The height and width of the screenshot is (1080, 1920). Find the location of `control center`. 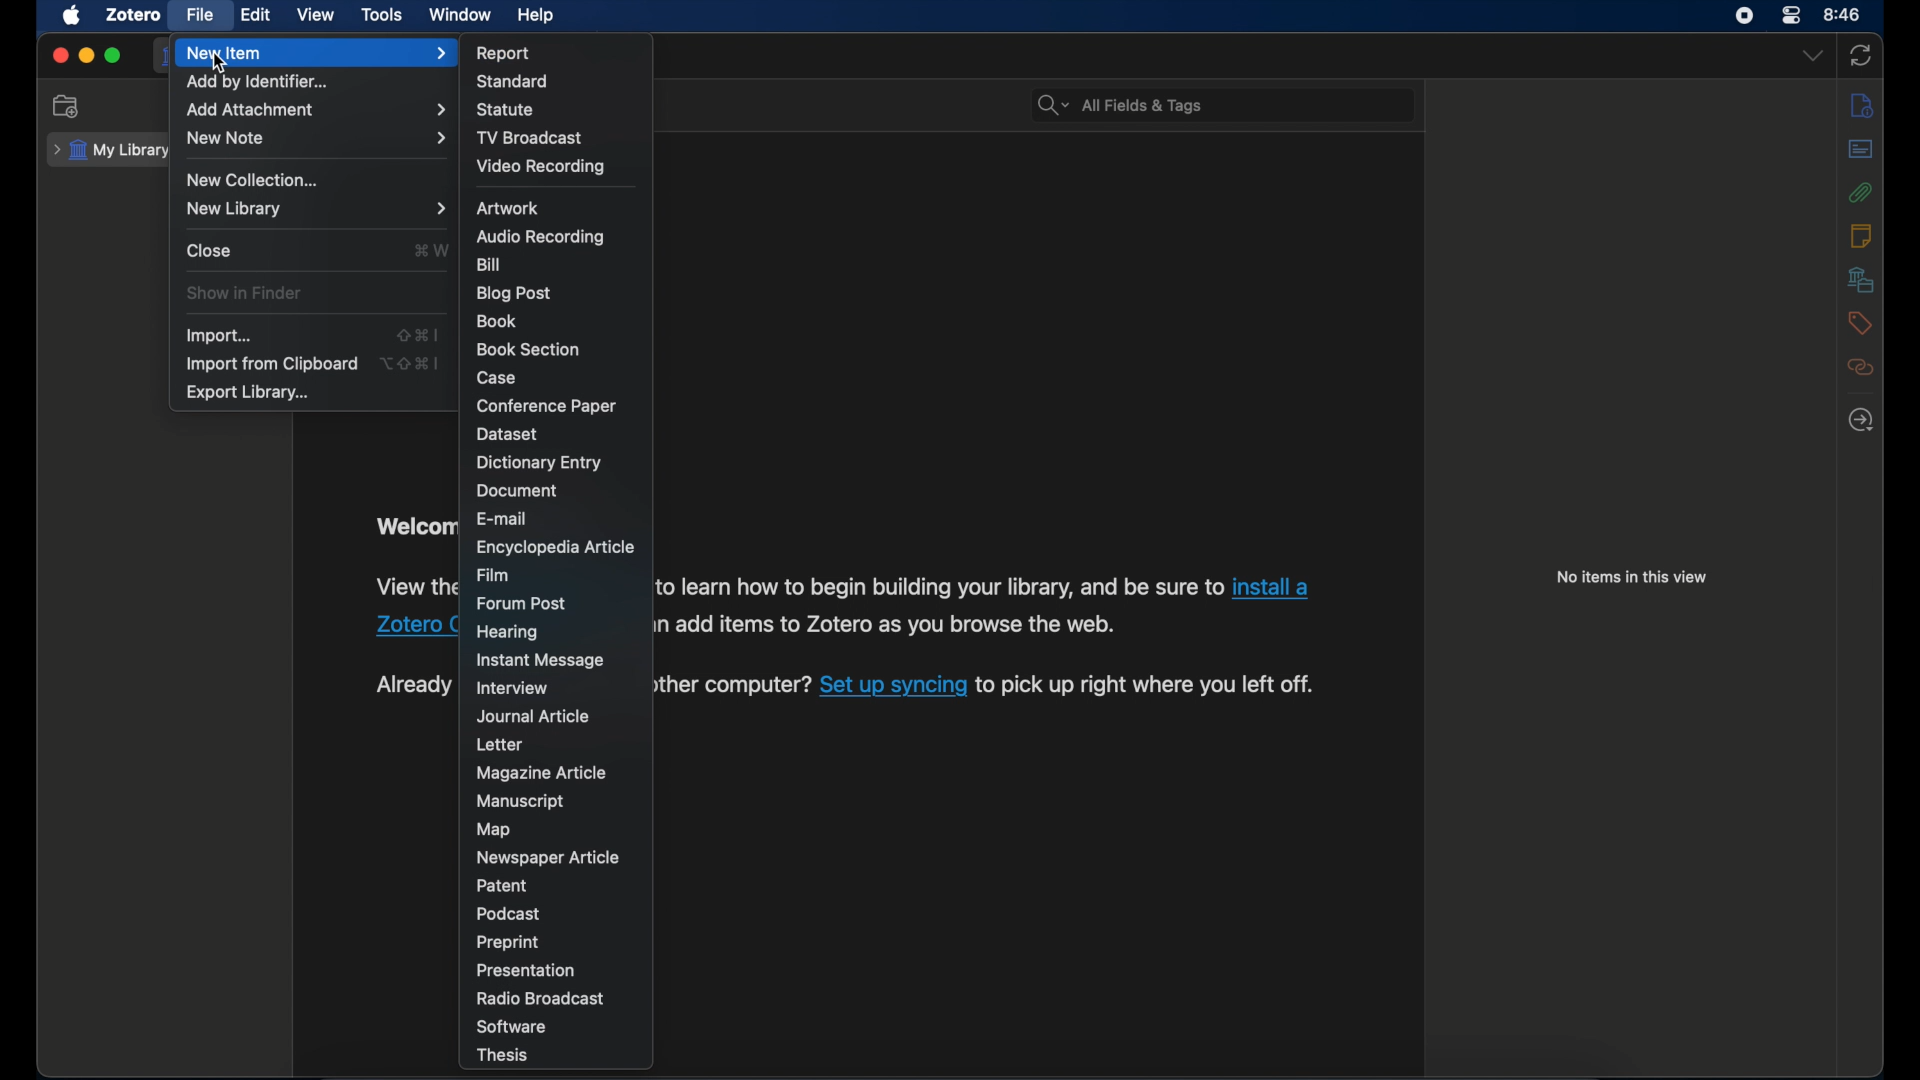

control center is located at coordinates (1790, 16).